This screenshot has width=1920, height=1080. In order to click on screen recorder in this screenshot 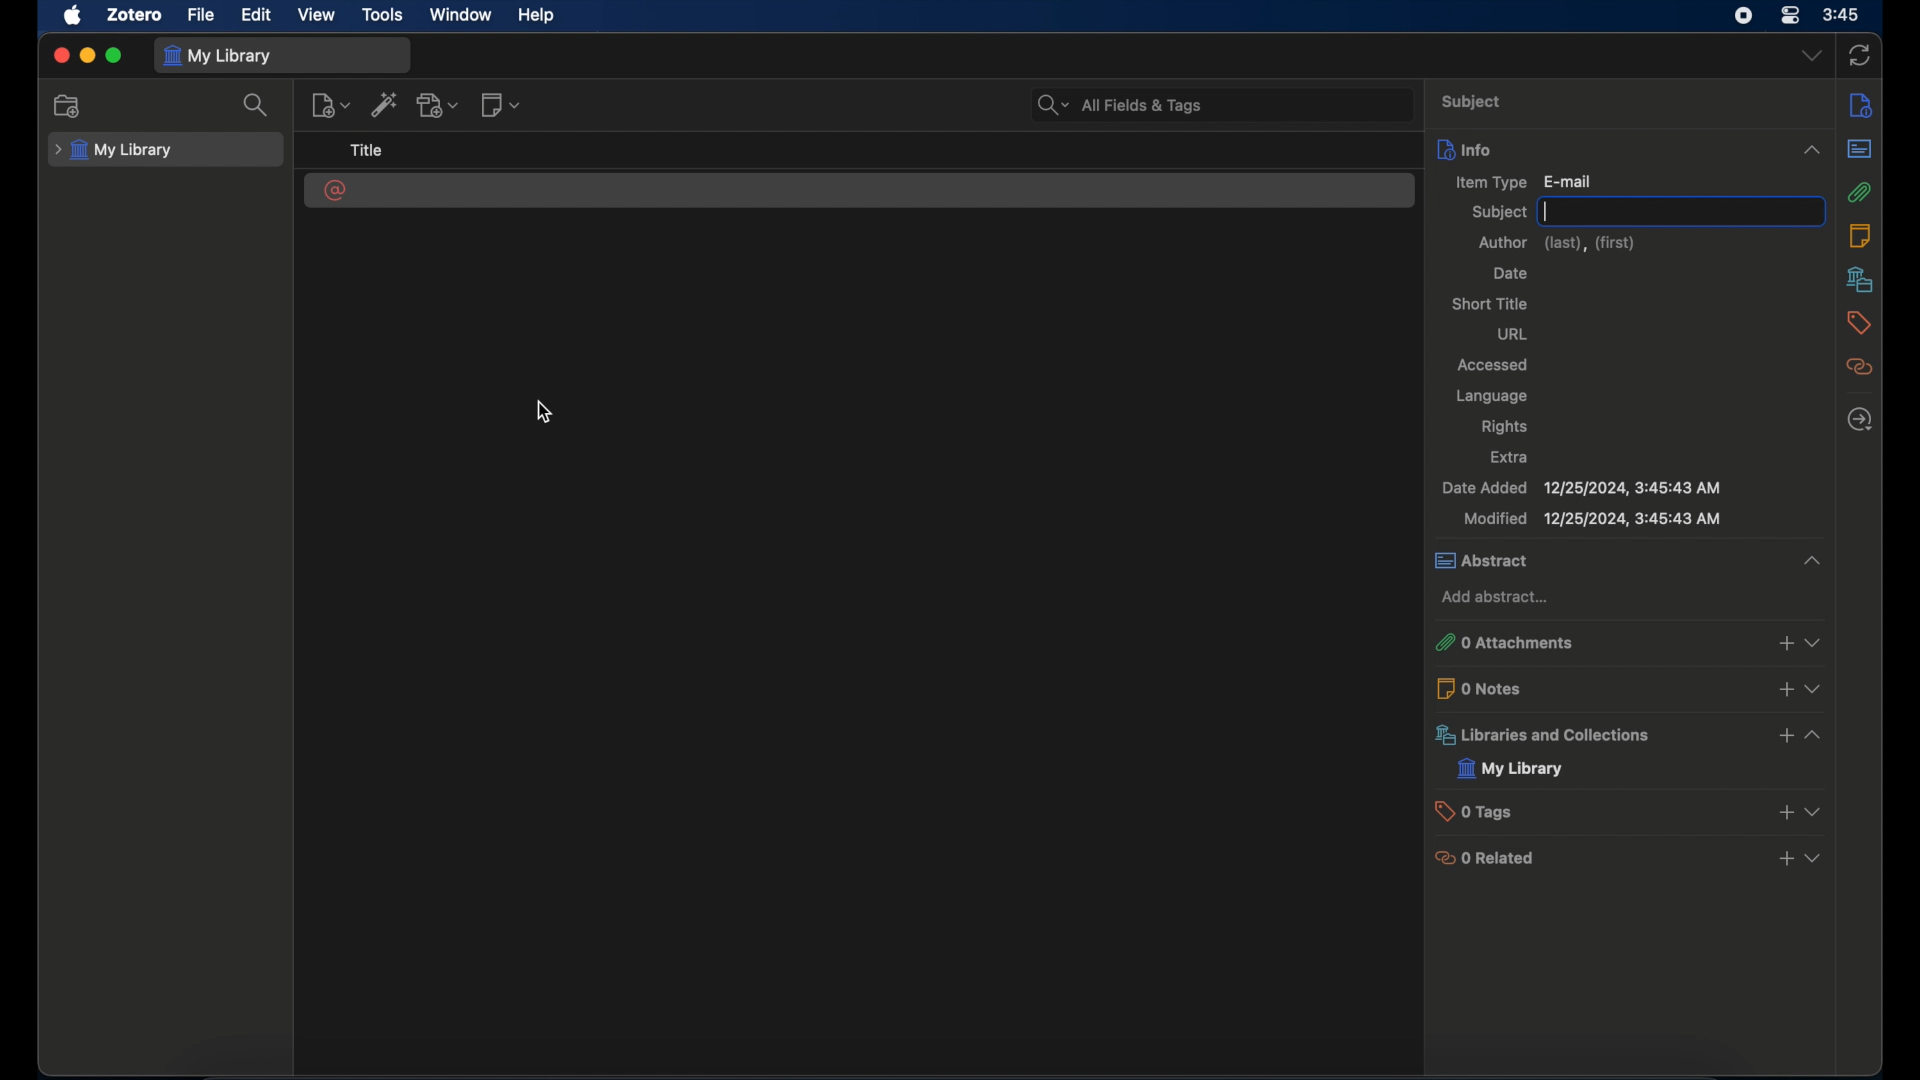, I will do `click(1742, 16)`.